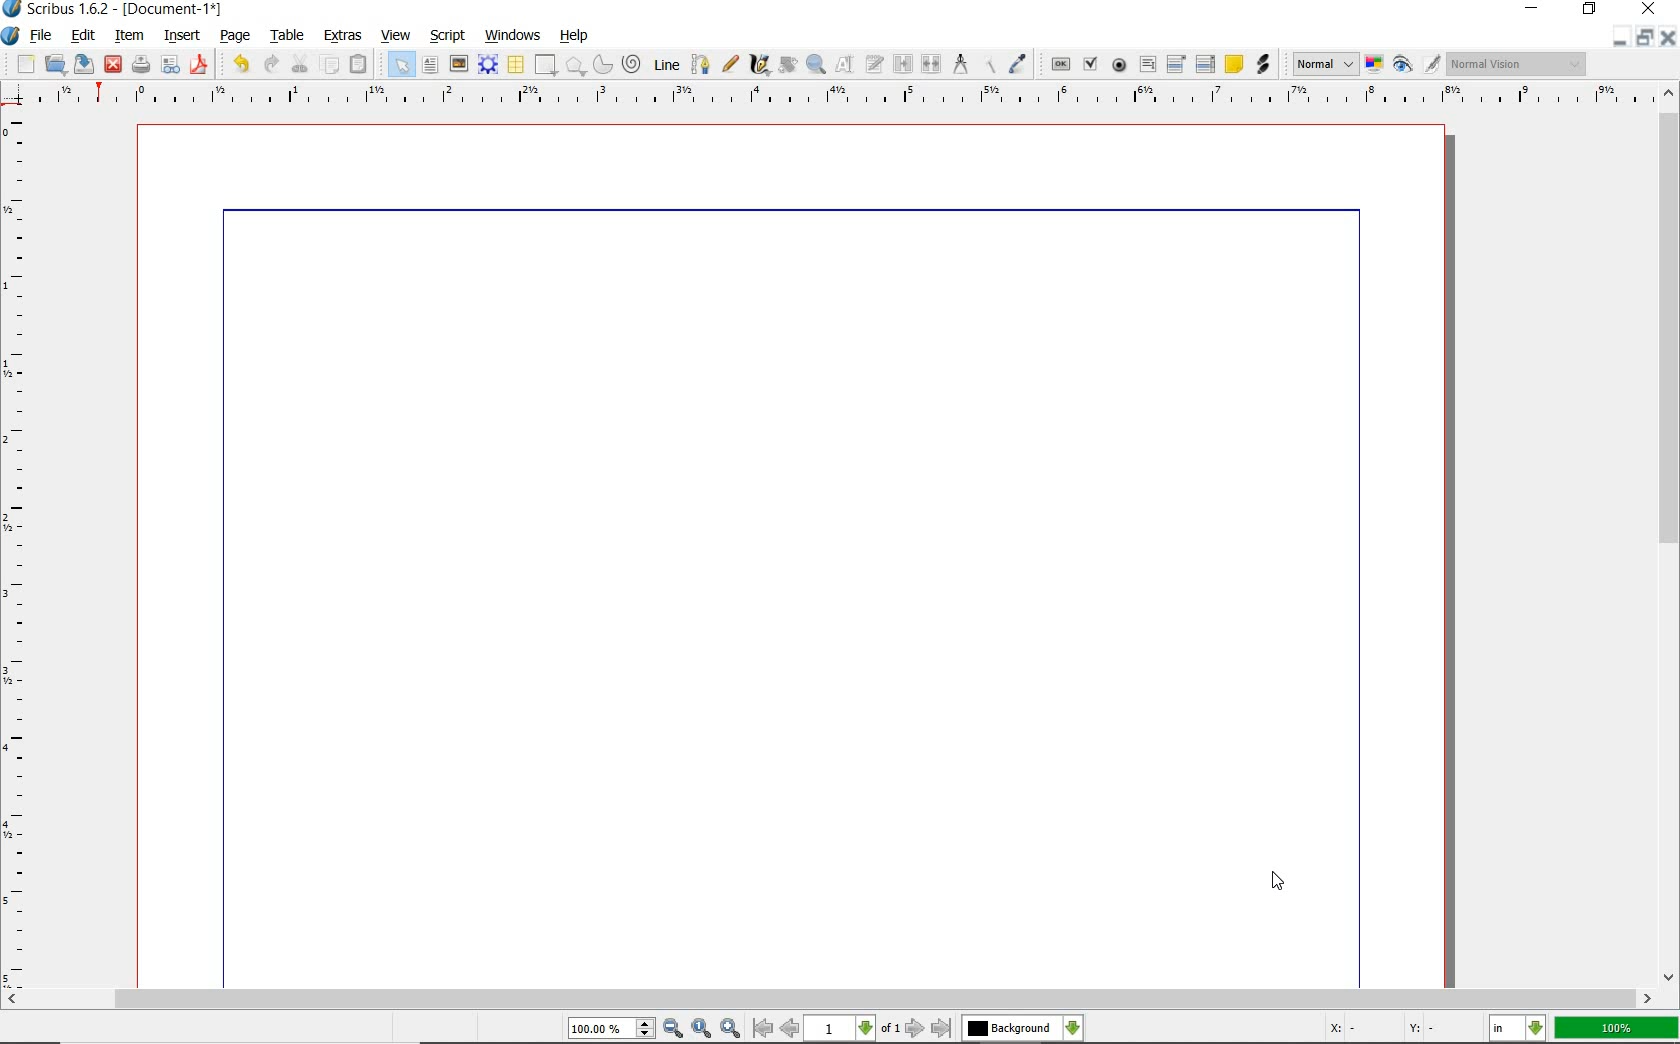 The image size is (1680, 1044). I want to click on ruler, so click(848, 100).